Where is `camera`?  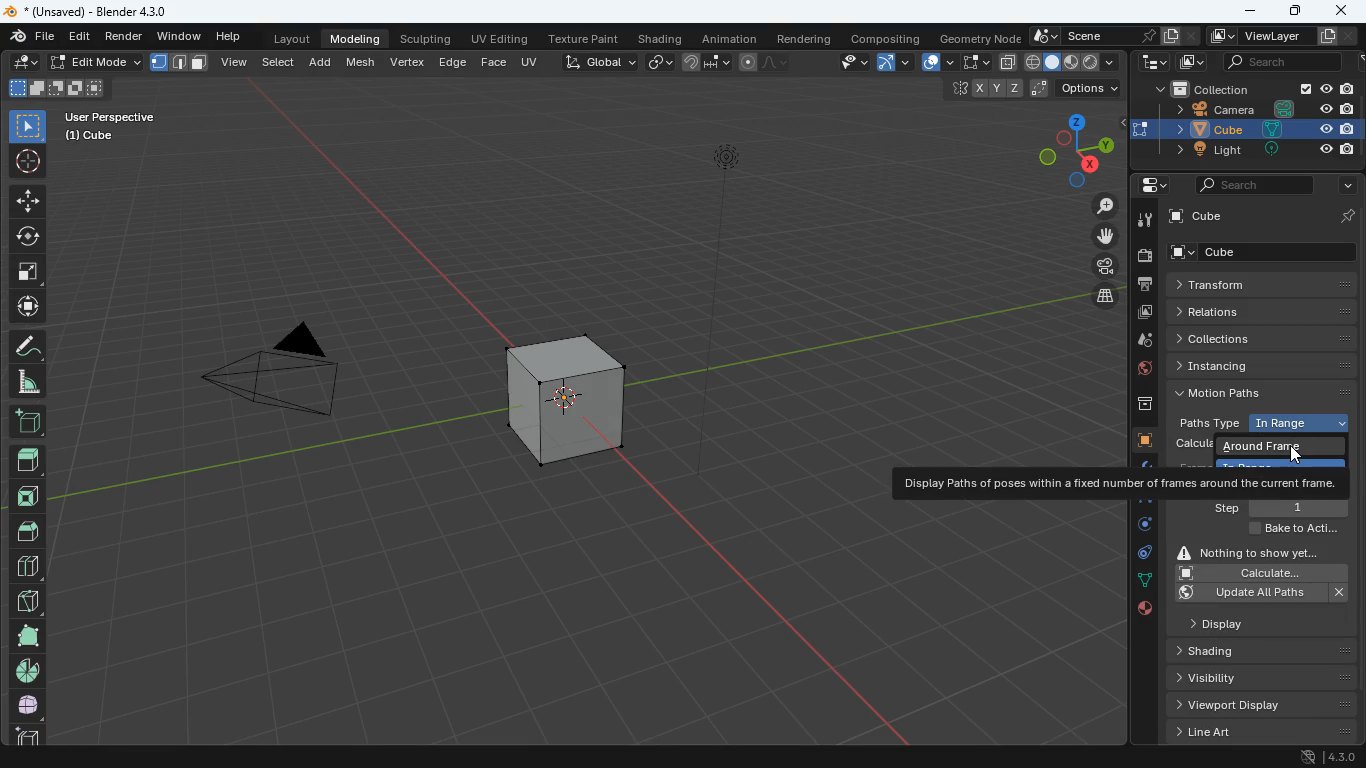
camera is located at coordinates (263, 380).